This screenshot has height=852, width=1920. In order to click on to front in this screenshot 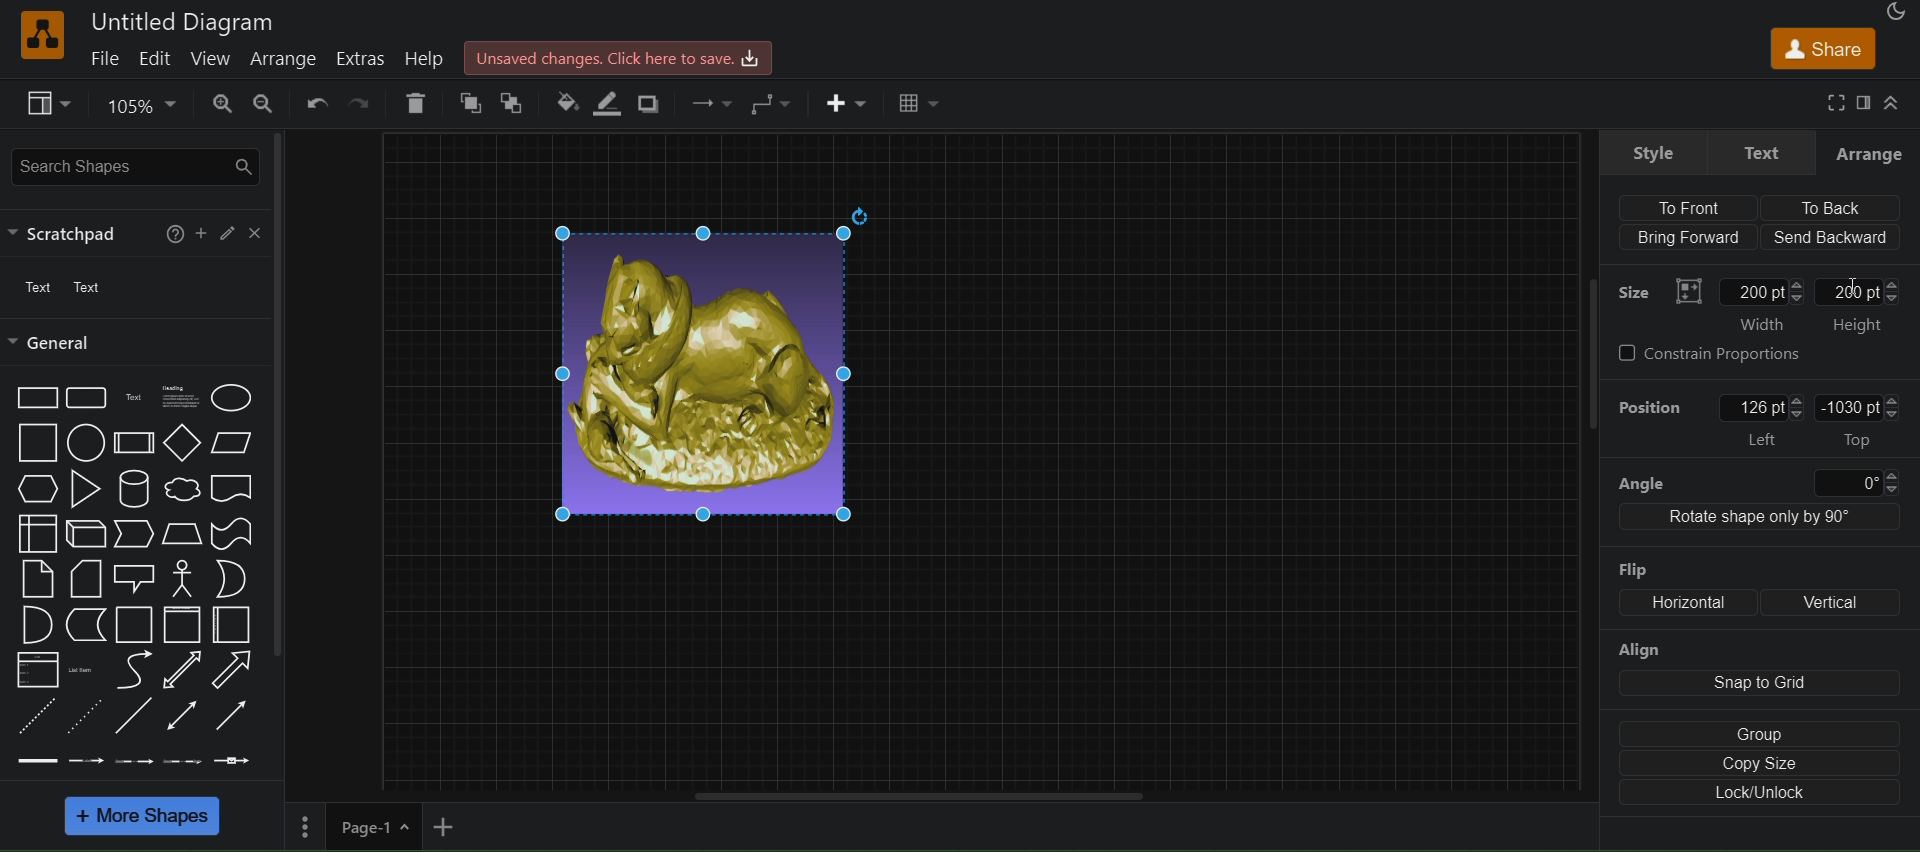, I will do `click(463, 103)`.